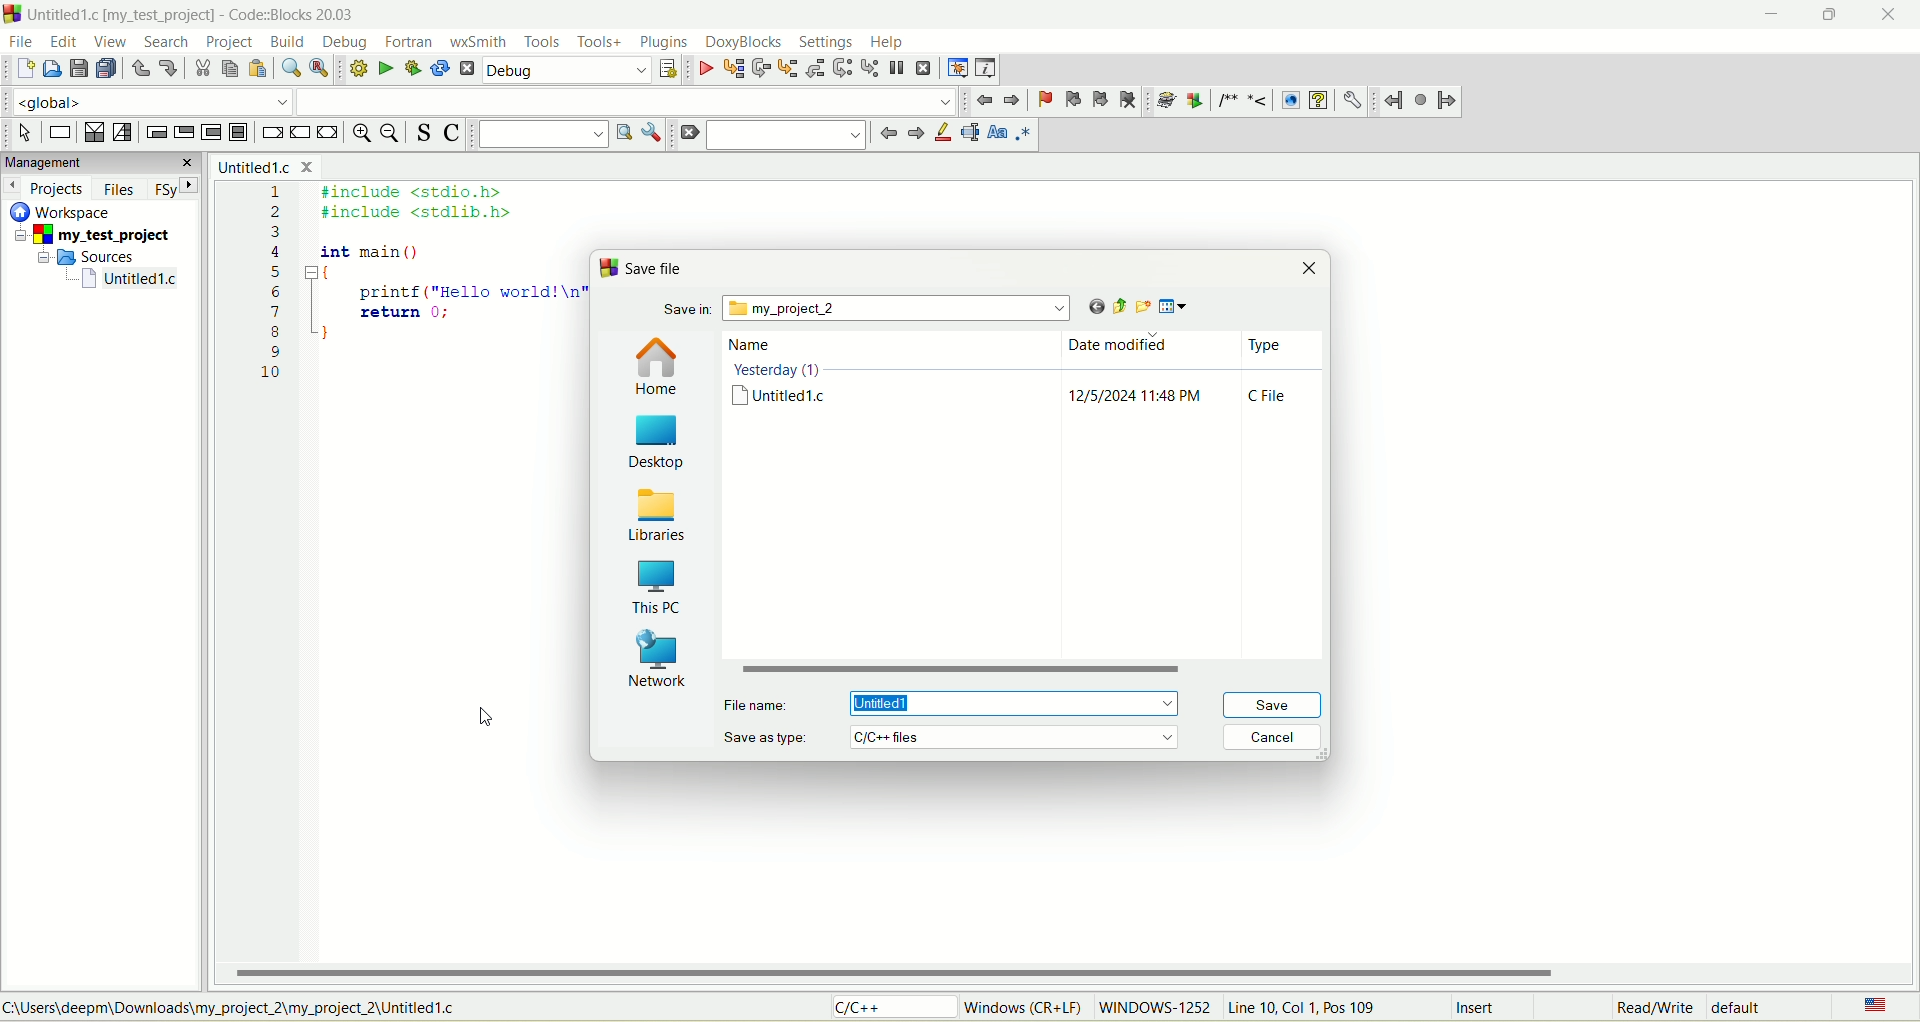 Image resolution: width=1920 pixels, height=1022 pixels. Describe the element at coordinates (468, 72) in the screenshot. I see `abort` at that location.